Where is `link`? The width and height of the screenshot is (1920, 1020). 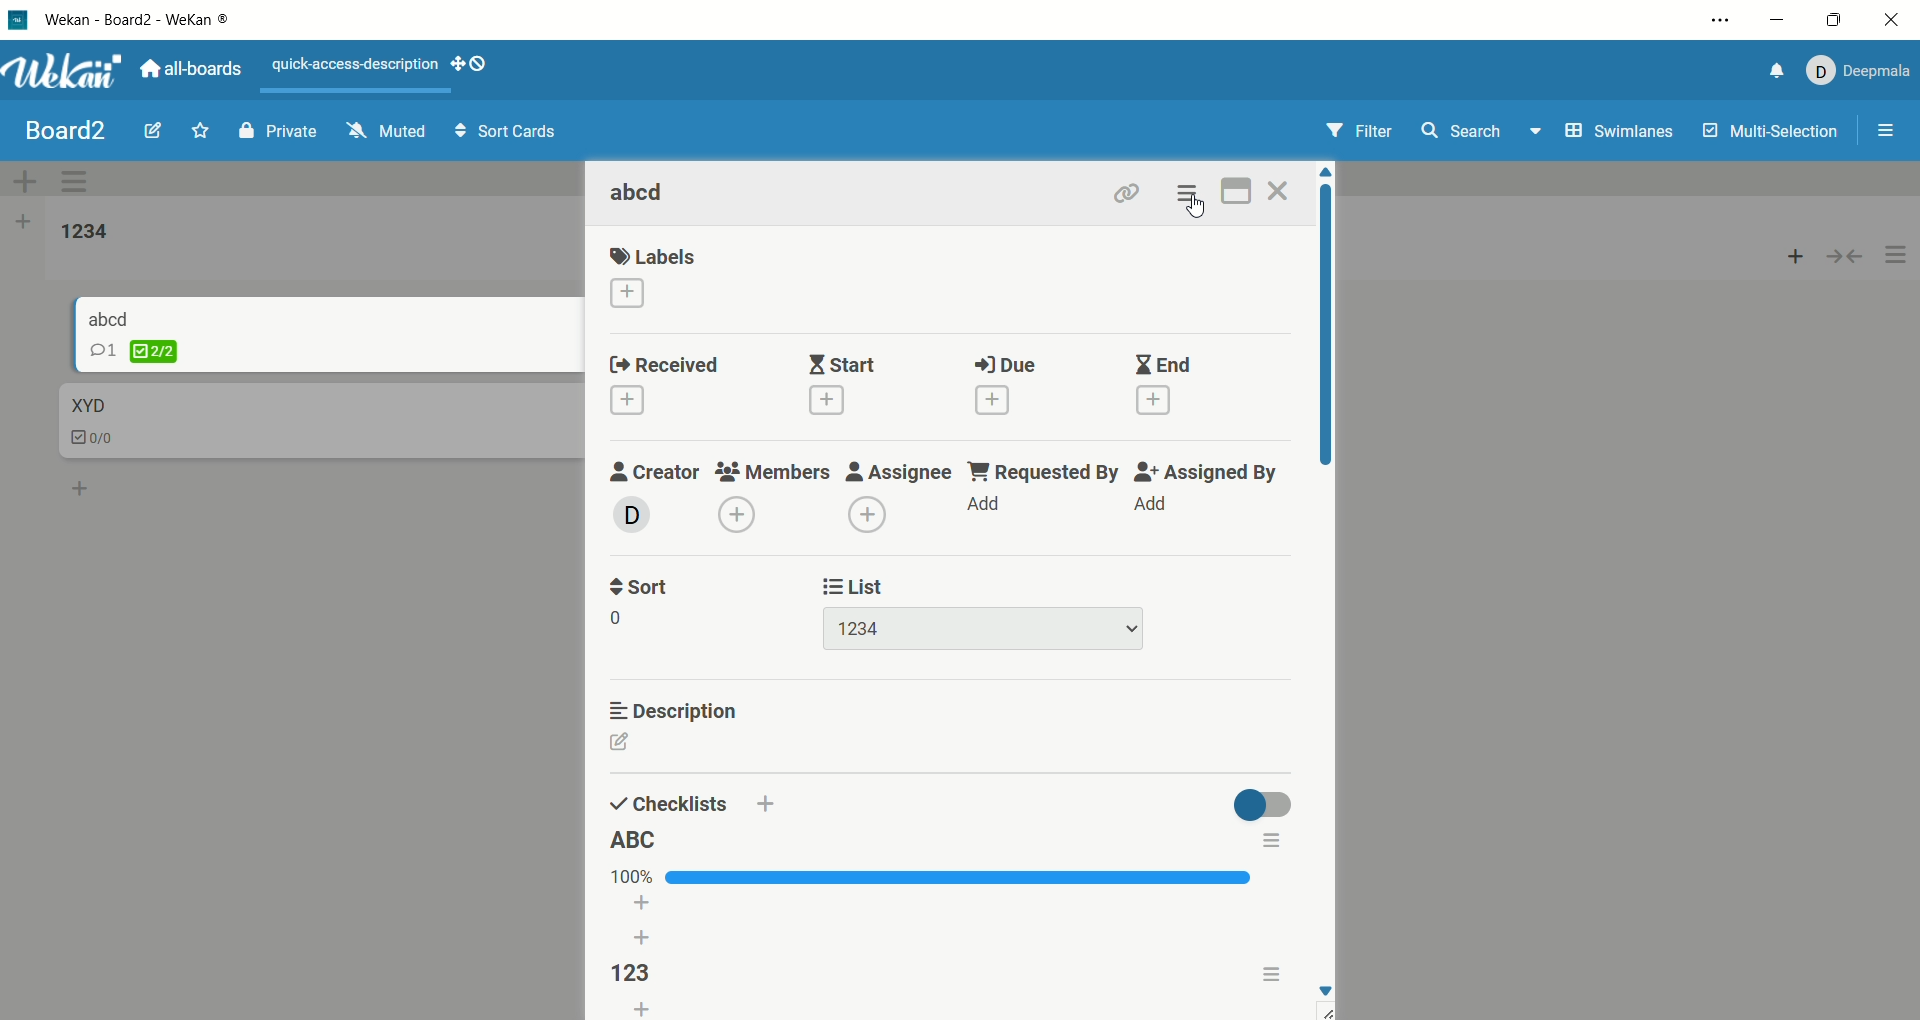
link is located at coordinates (1125, 189).